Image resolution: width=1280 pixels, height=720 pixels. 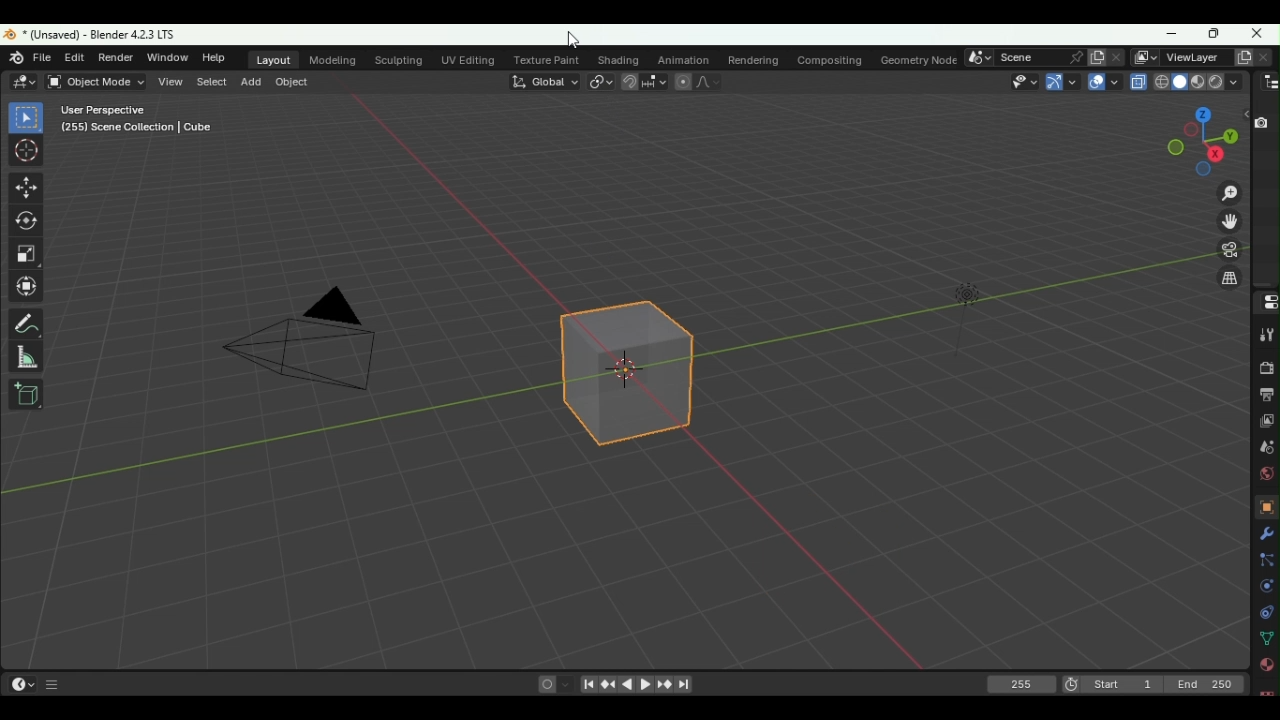 What do you see at coordinates (1215, 83) in the screenshot?
I see `Viewport shading: Rendered` at bounding box center [1215, 83].